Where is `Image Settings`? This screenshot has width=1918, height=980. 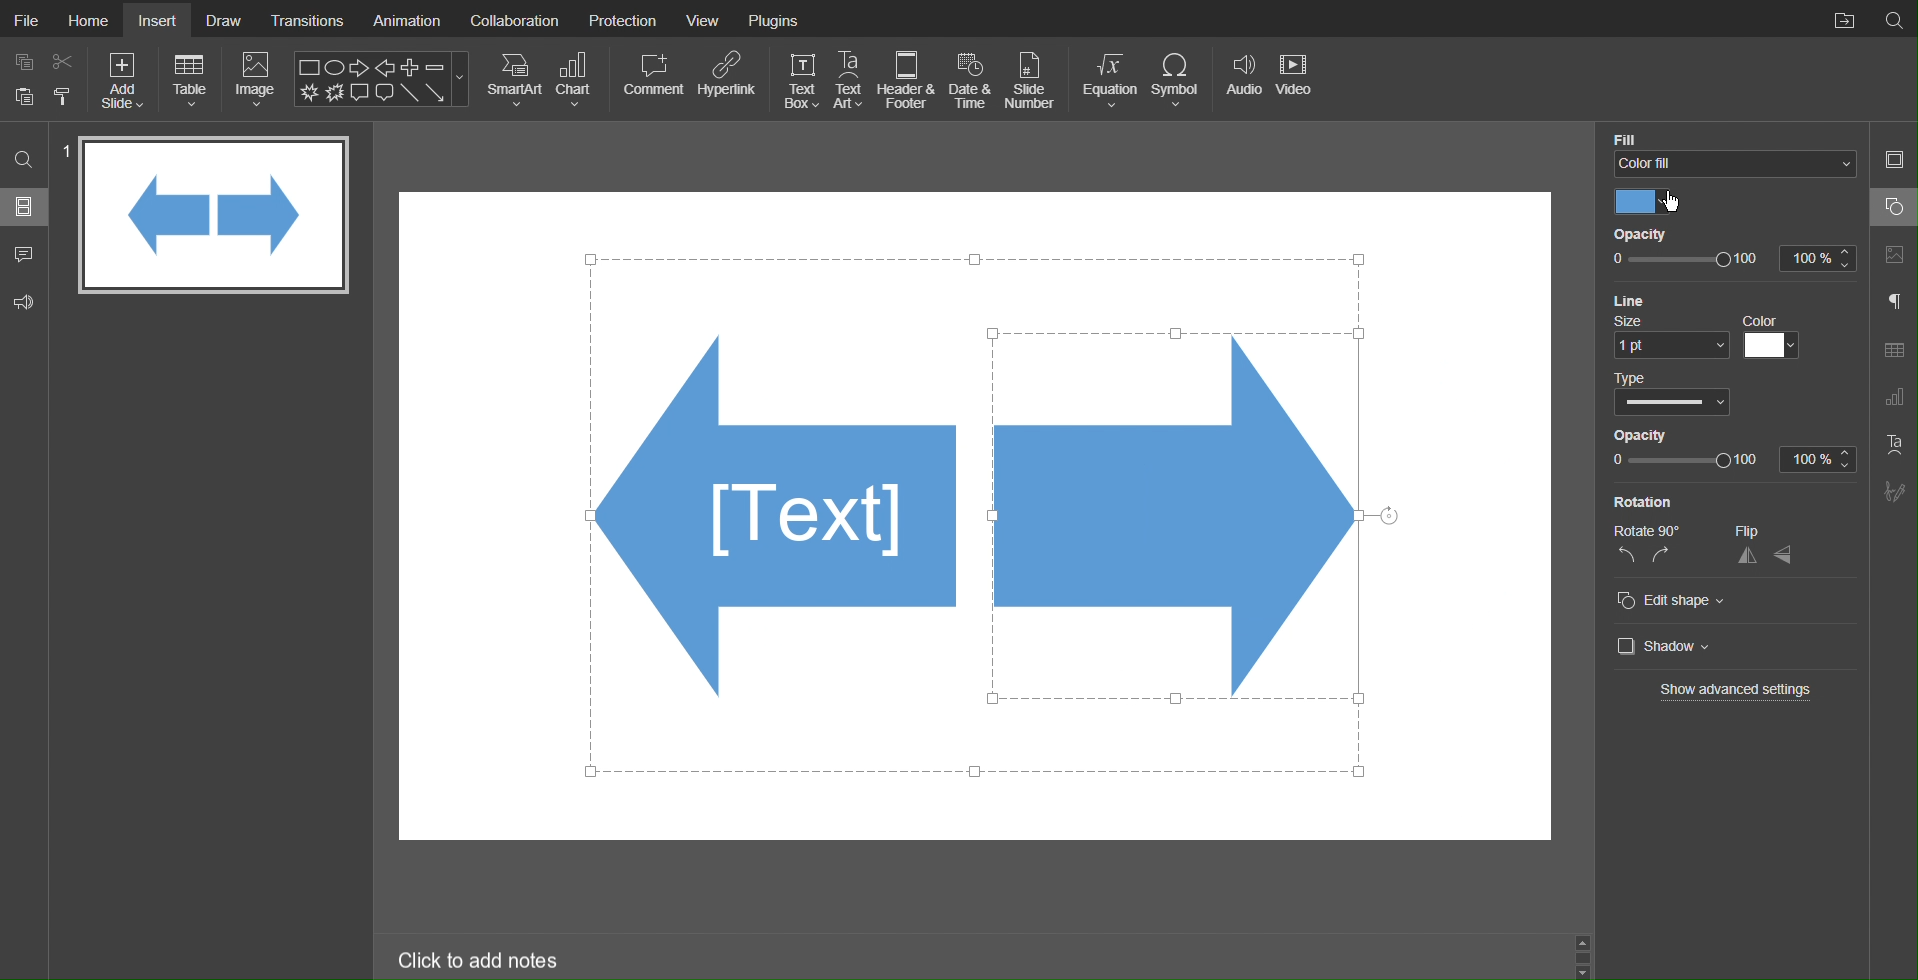 Image Settings is located at coordinates (1893, 256).